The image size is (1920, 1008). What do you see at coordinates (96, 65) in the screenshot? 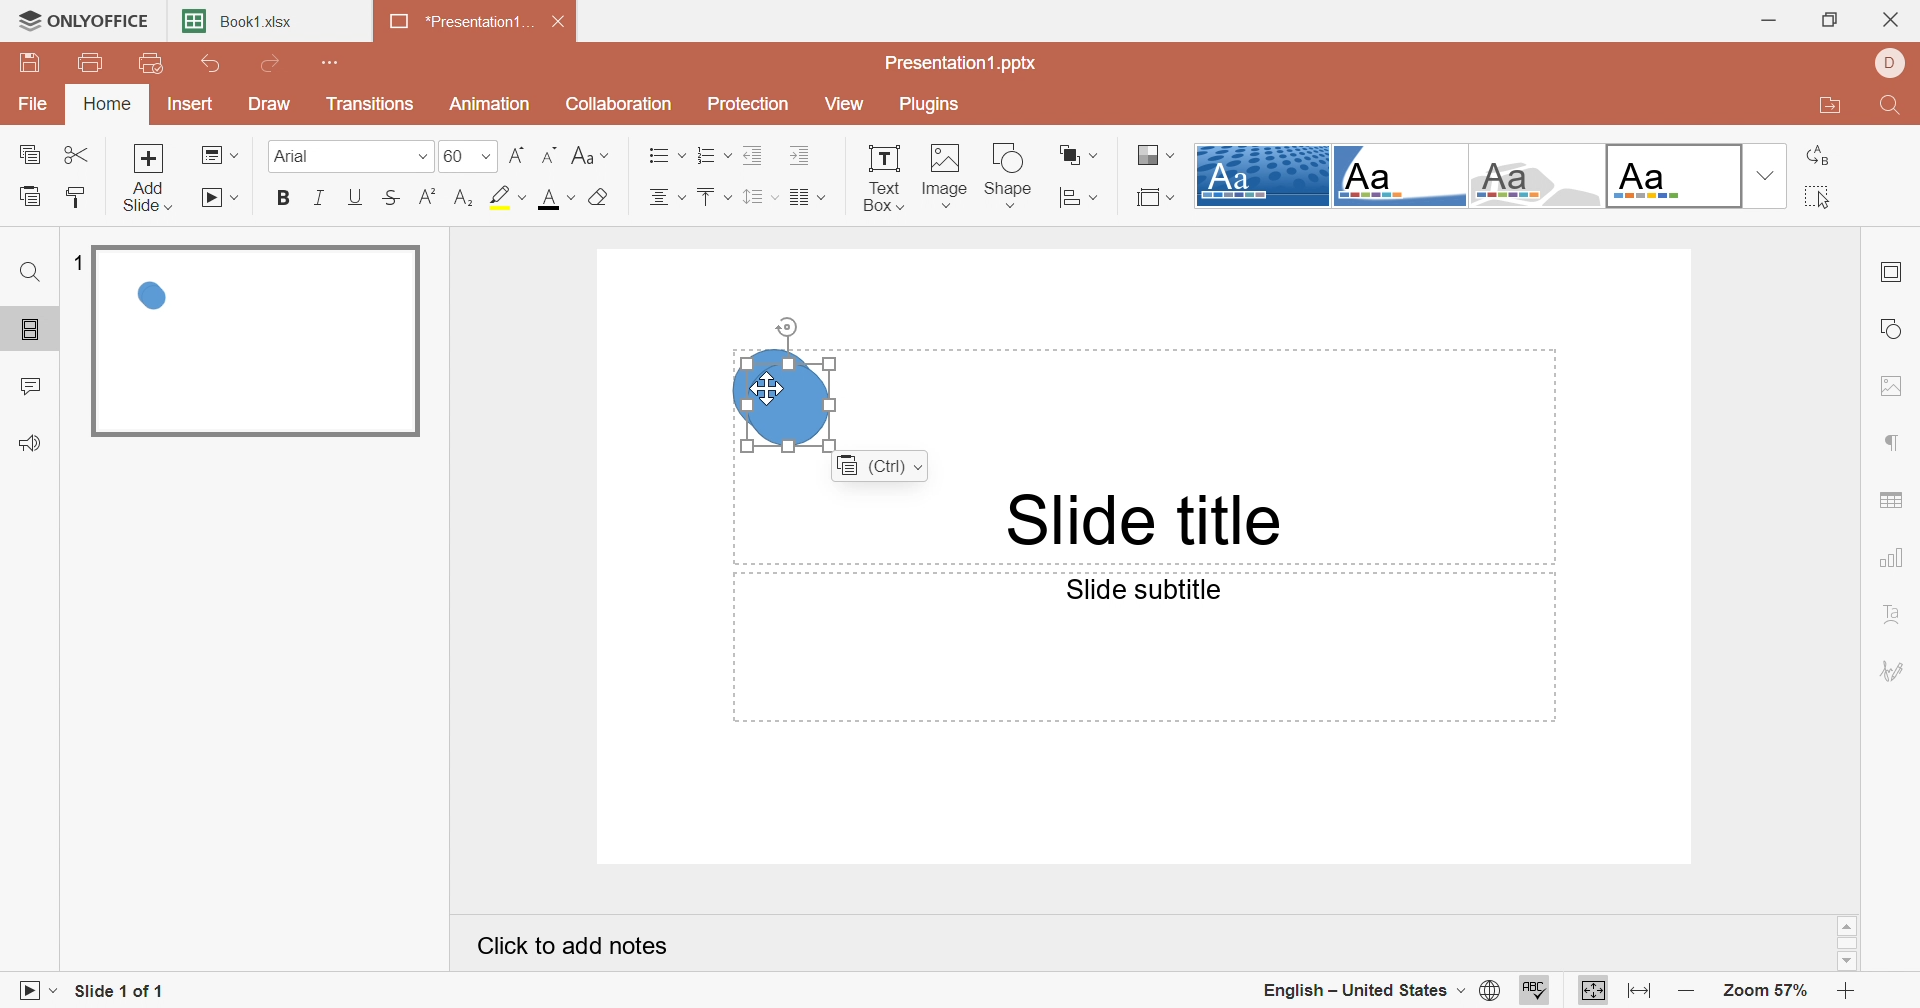
I see `Print` at bounding box center [96, 65].